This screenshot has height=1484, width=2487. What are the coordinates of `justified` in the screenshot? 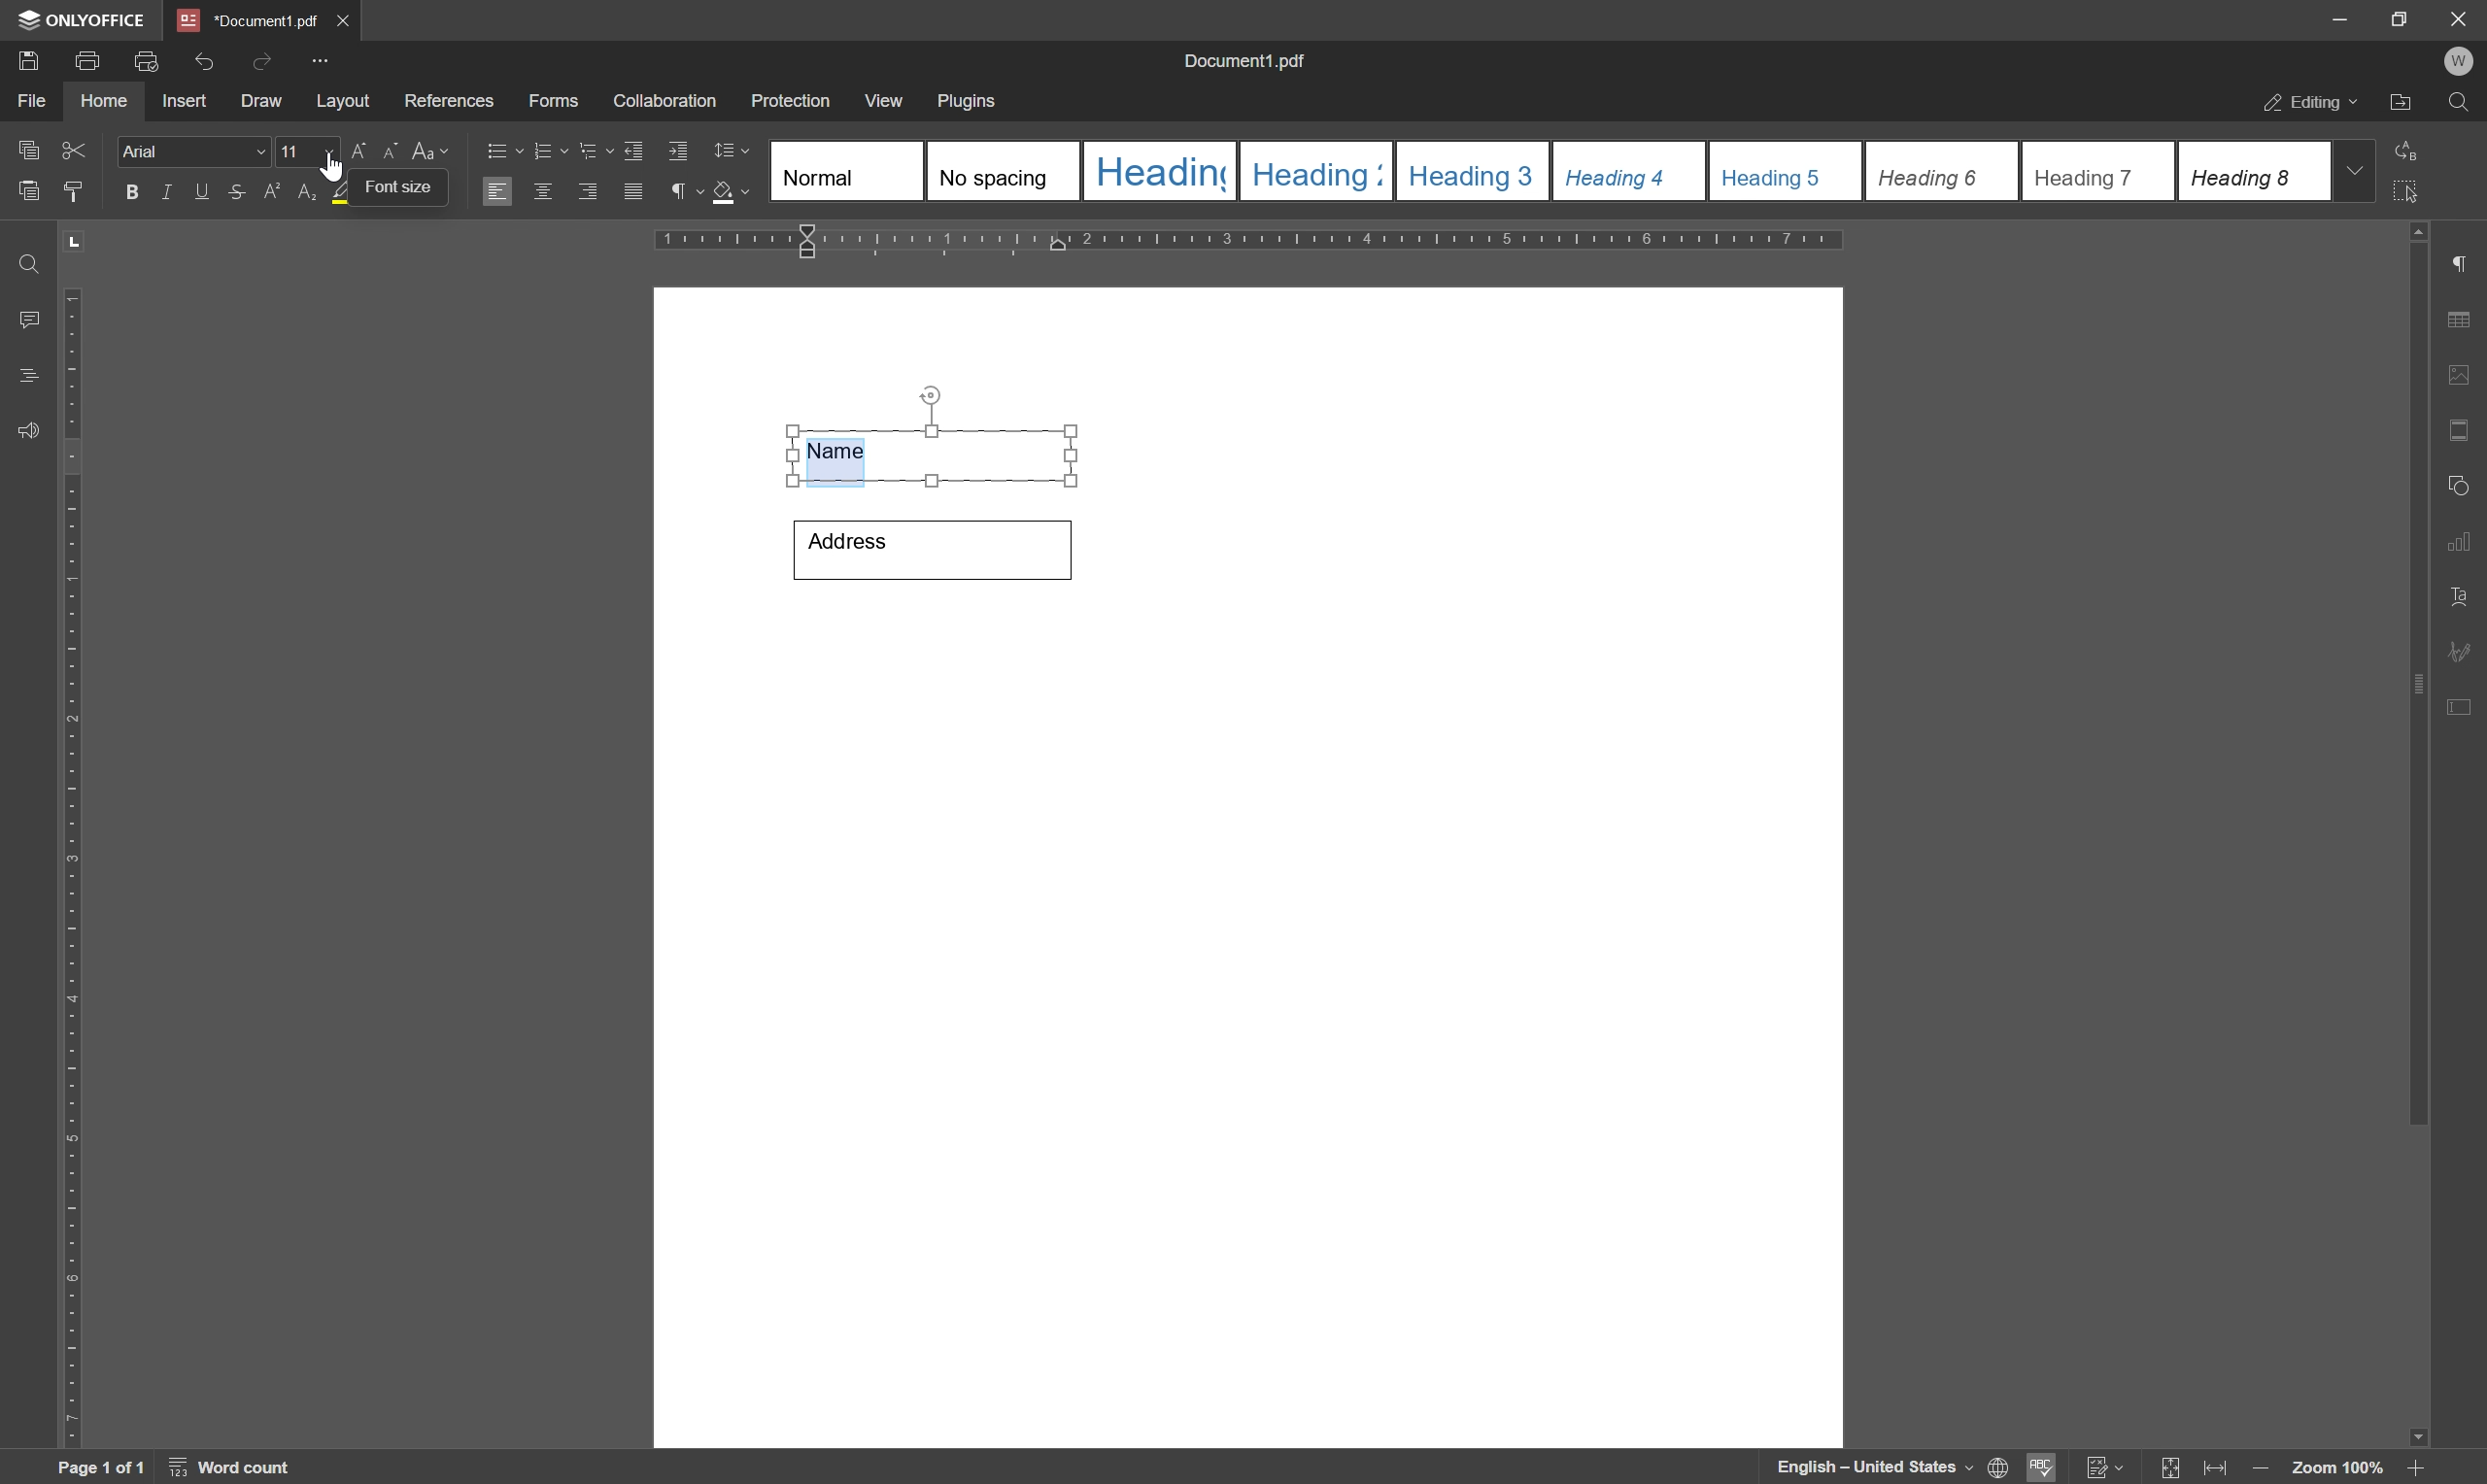 It's located at (631, 192).